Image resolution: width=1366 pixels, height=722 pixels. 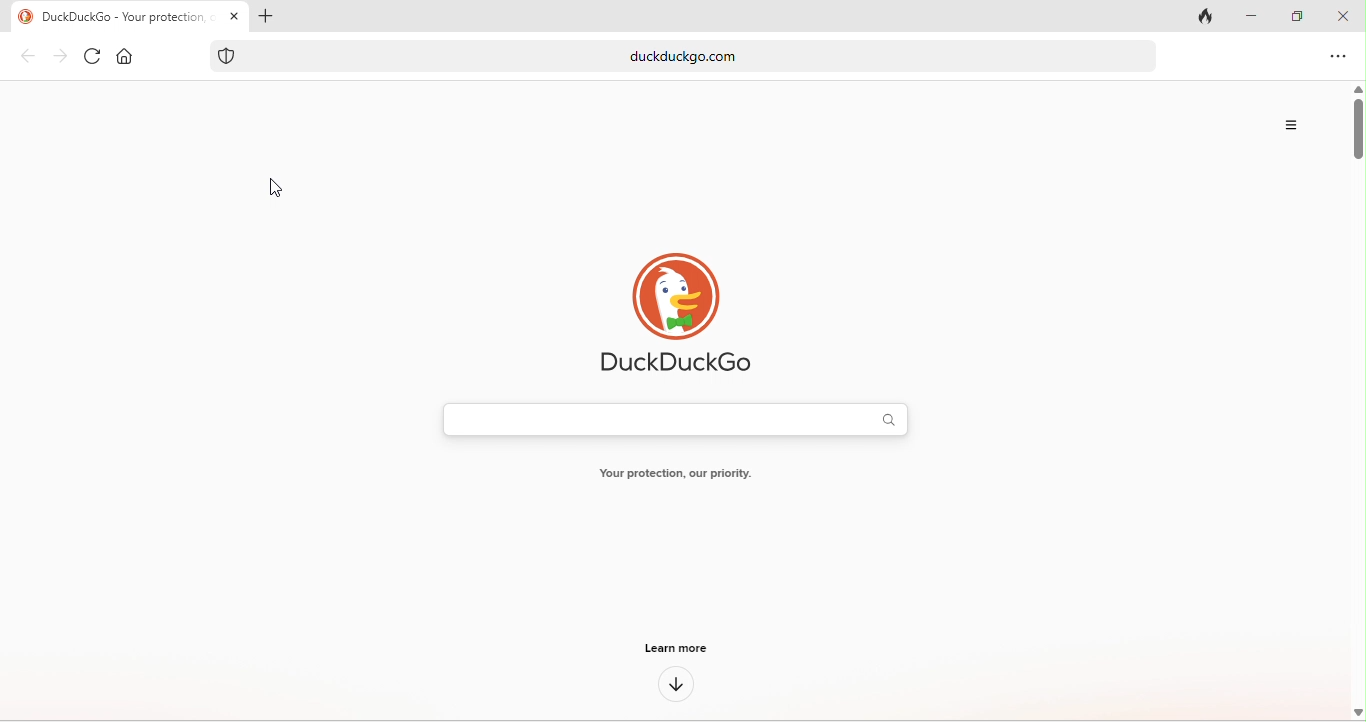 I want to click on close tab and clear data, so click(x=1207, y=15).